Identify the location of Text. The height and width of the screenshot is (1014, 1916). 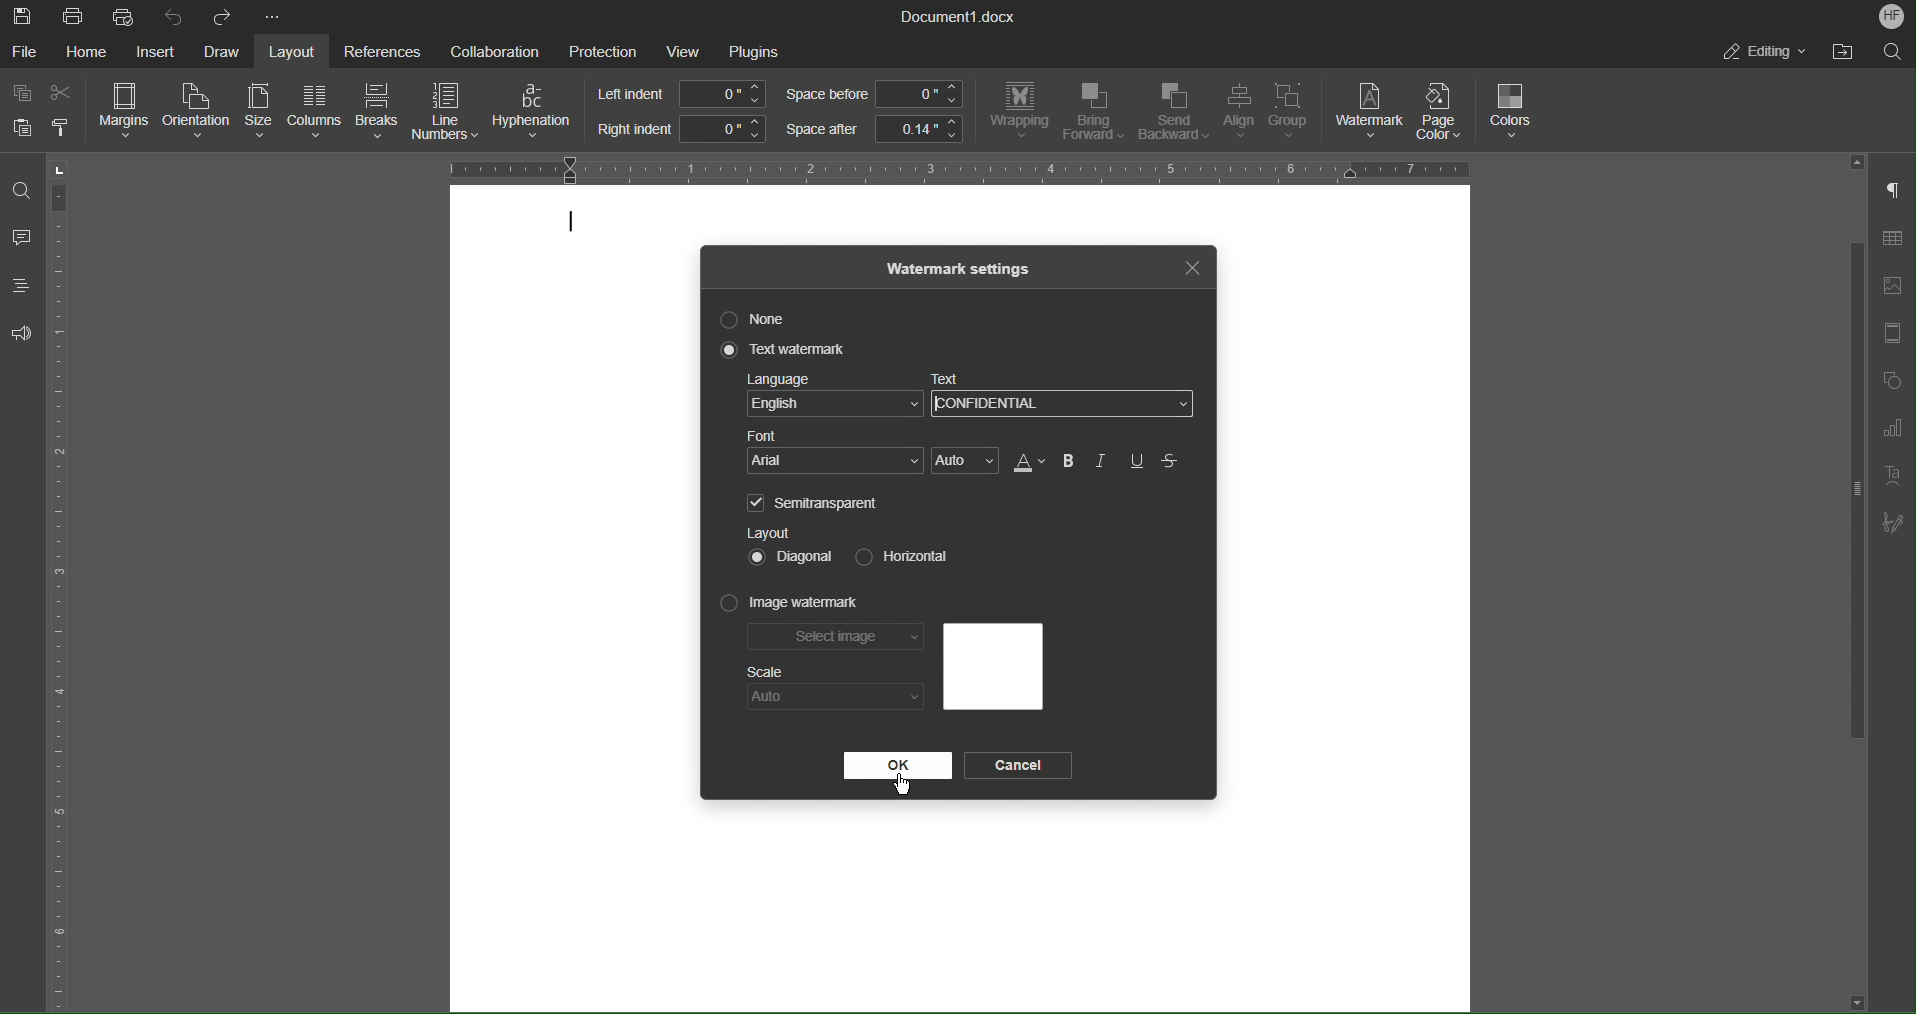
(952, 380).